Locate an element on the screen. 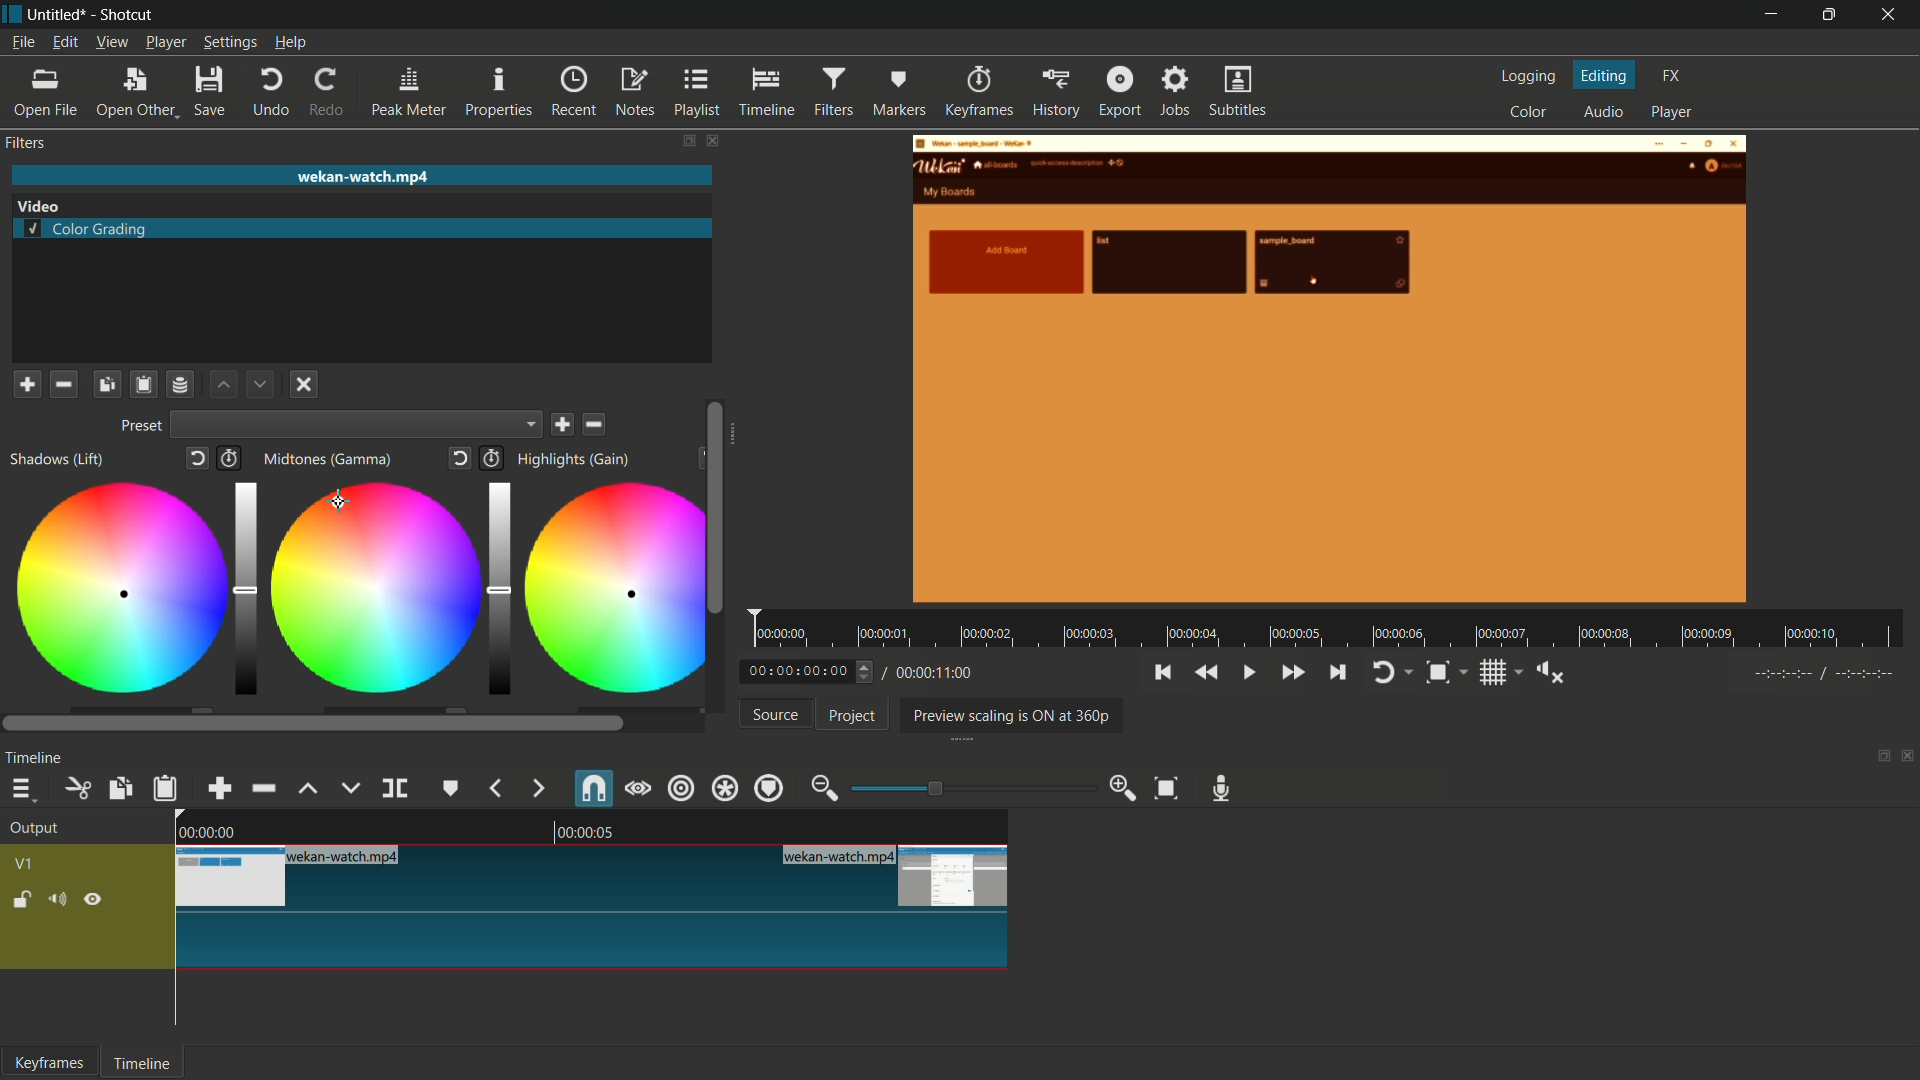  cursor is located at coordinates (340, 498).